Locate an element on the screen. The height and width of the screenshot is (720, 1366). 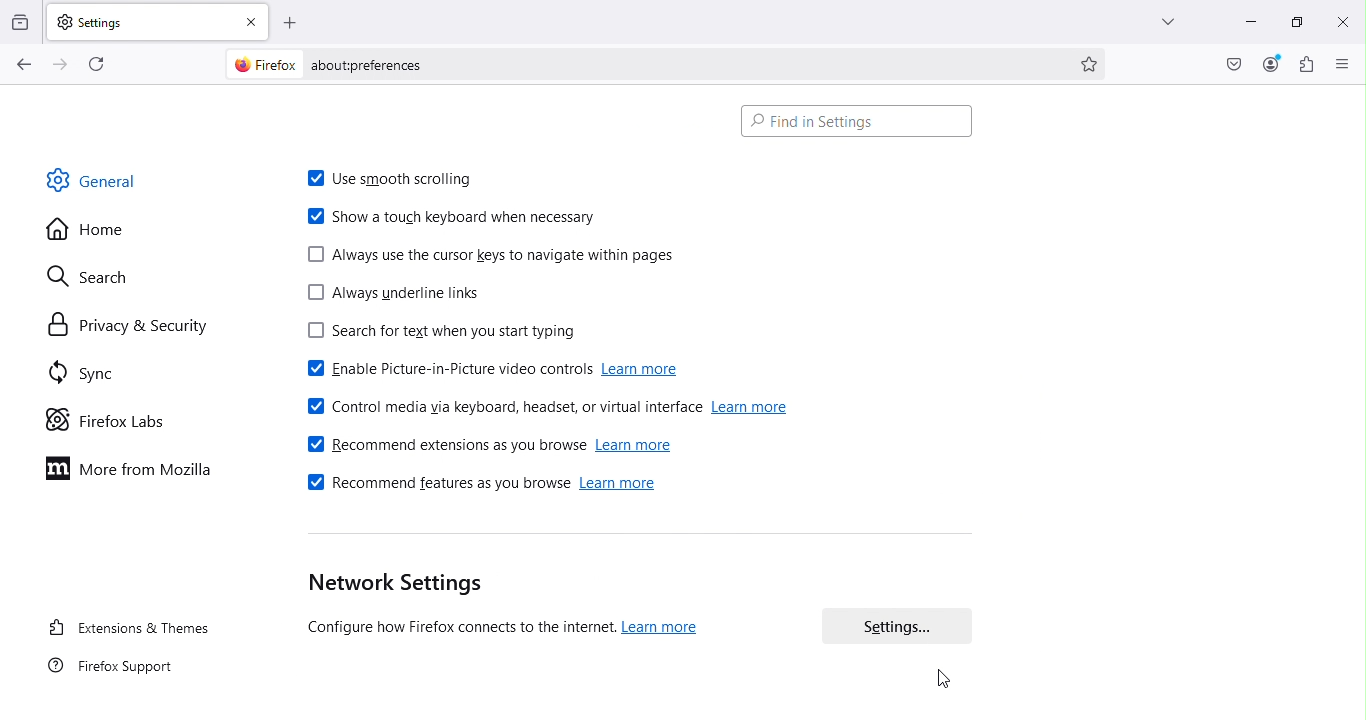
Always underline links is located at coordinates (403, 296).